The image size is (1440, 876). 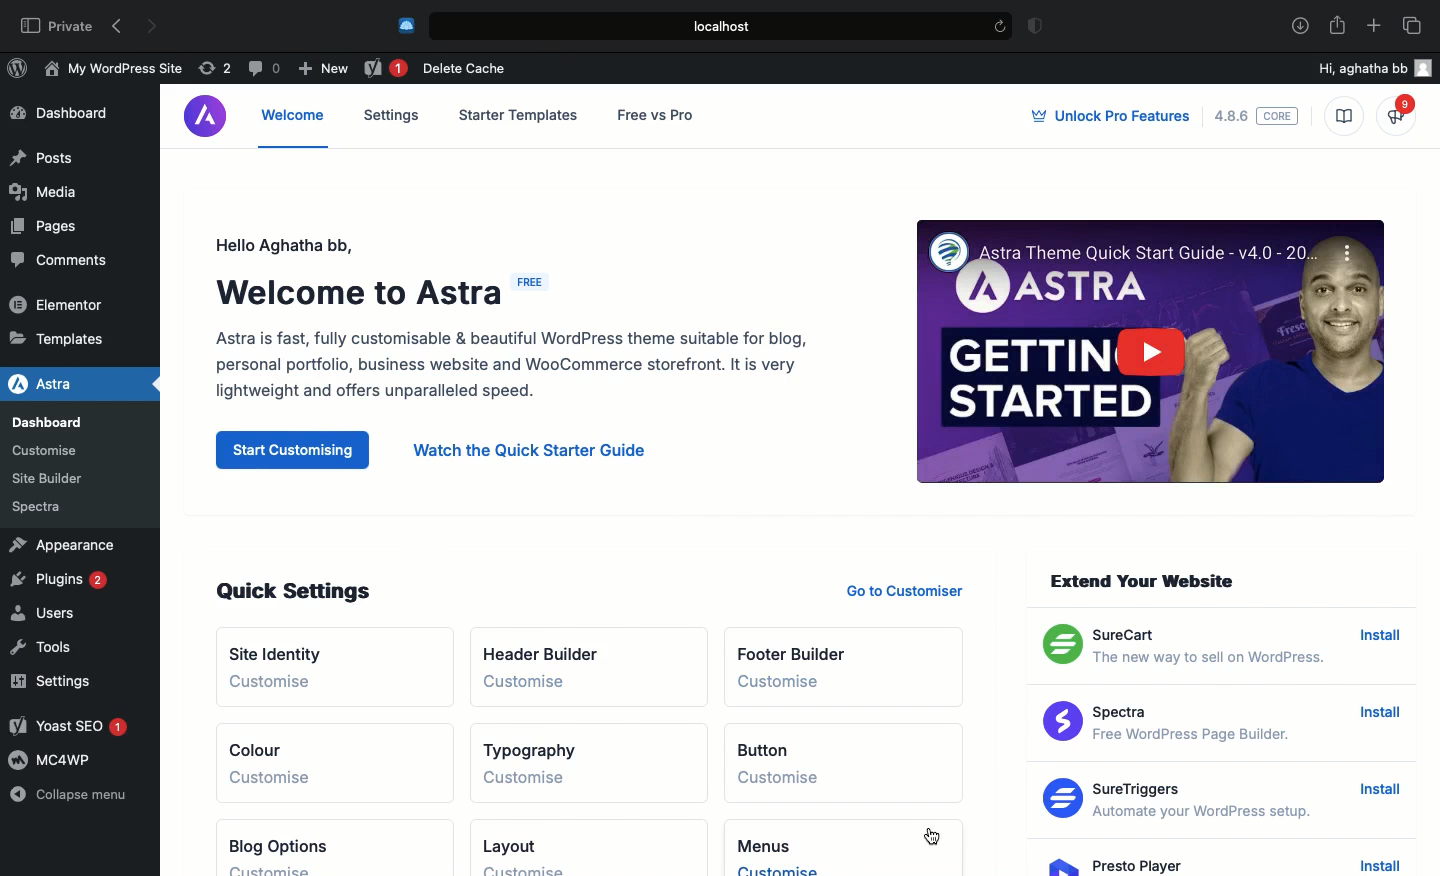 What do you see at coordinates (63, 478) in the screenshot?
I see `Site Builder` at bounding box center [63, 478].